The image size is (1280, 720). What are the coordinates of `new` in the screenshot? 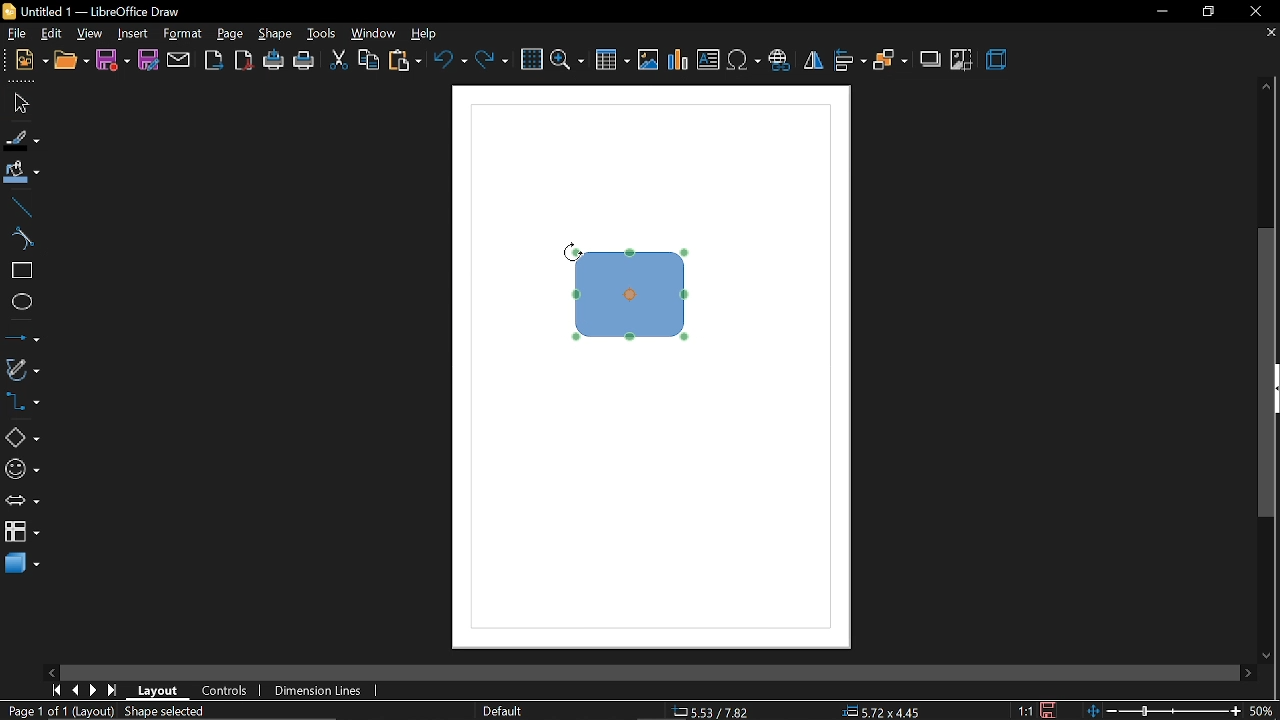 It's located at (30, 61).